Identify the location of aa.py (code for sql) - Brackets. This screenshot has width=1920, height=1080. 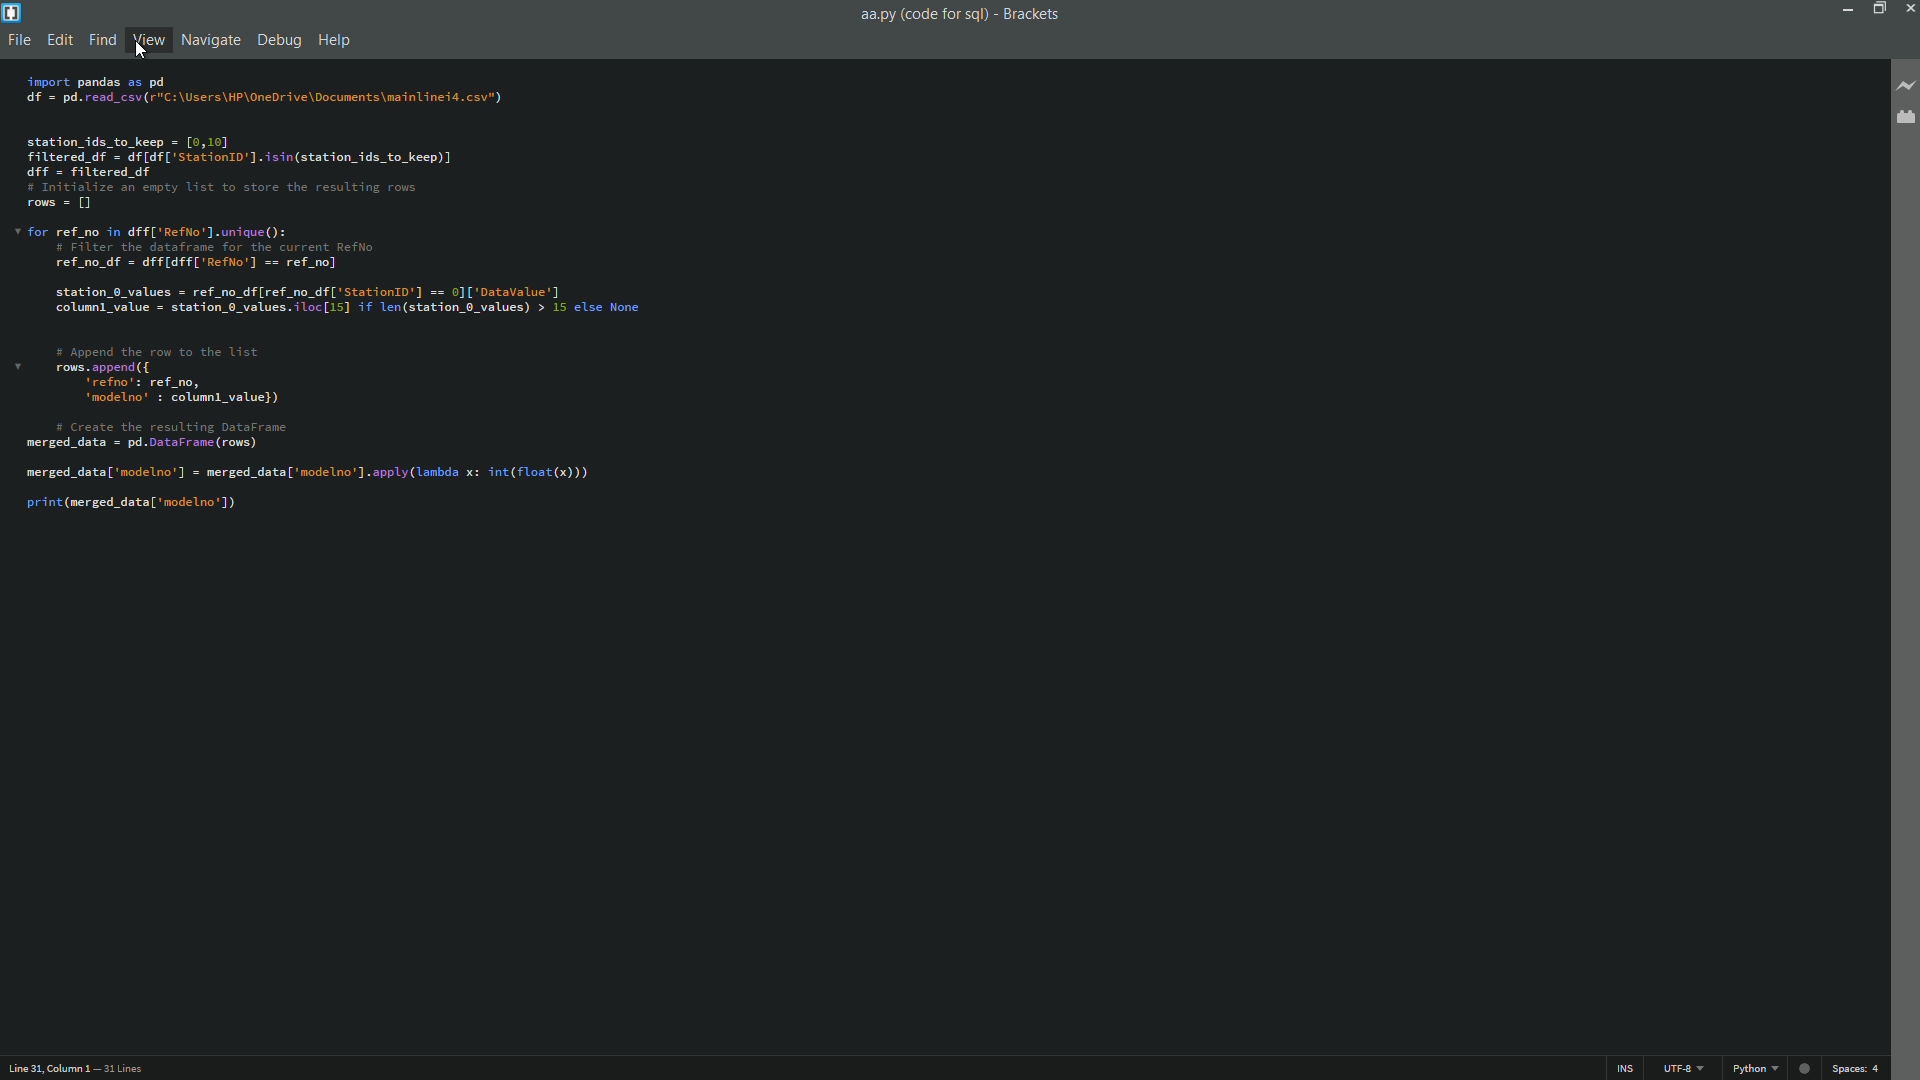
(971, 19).